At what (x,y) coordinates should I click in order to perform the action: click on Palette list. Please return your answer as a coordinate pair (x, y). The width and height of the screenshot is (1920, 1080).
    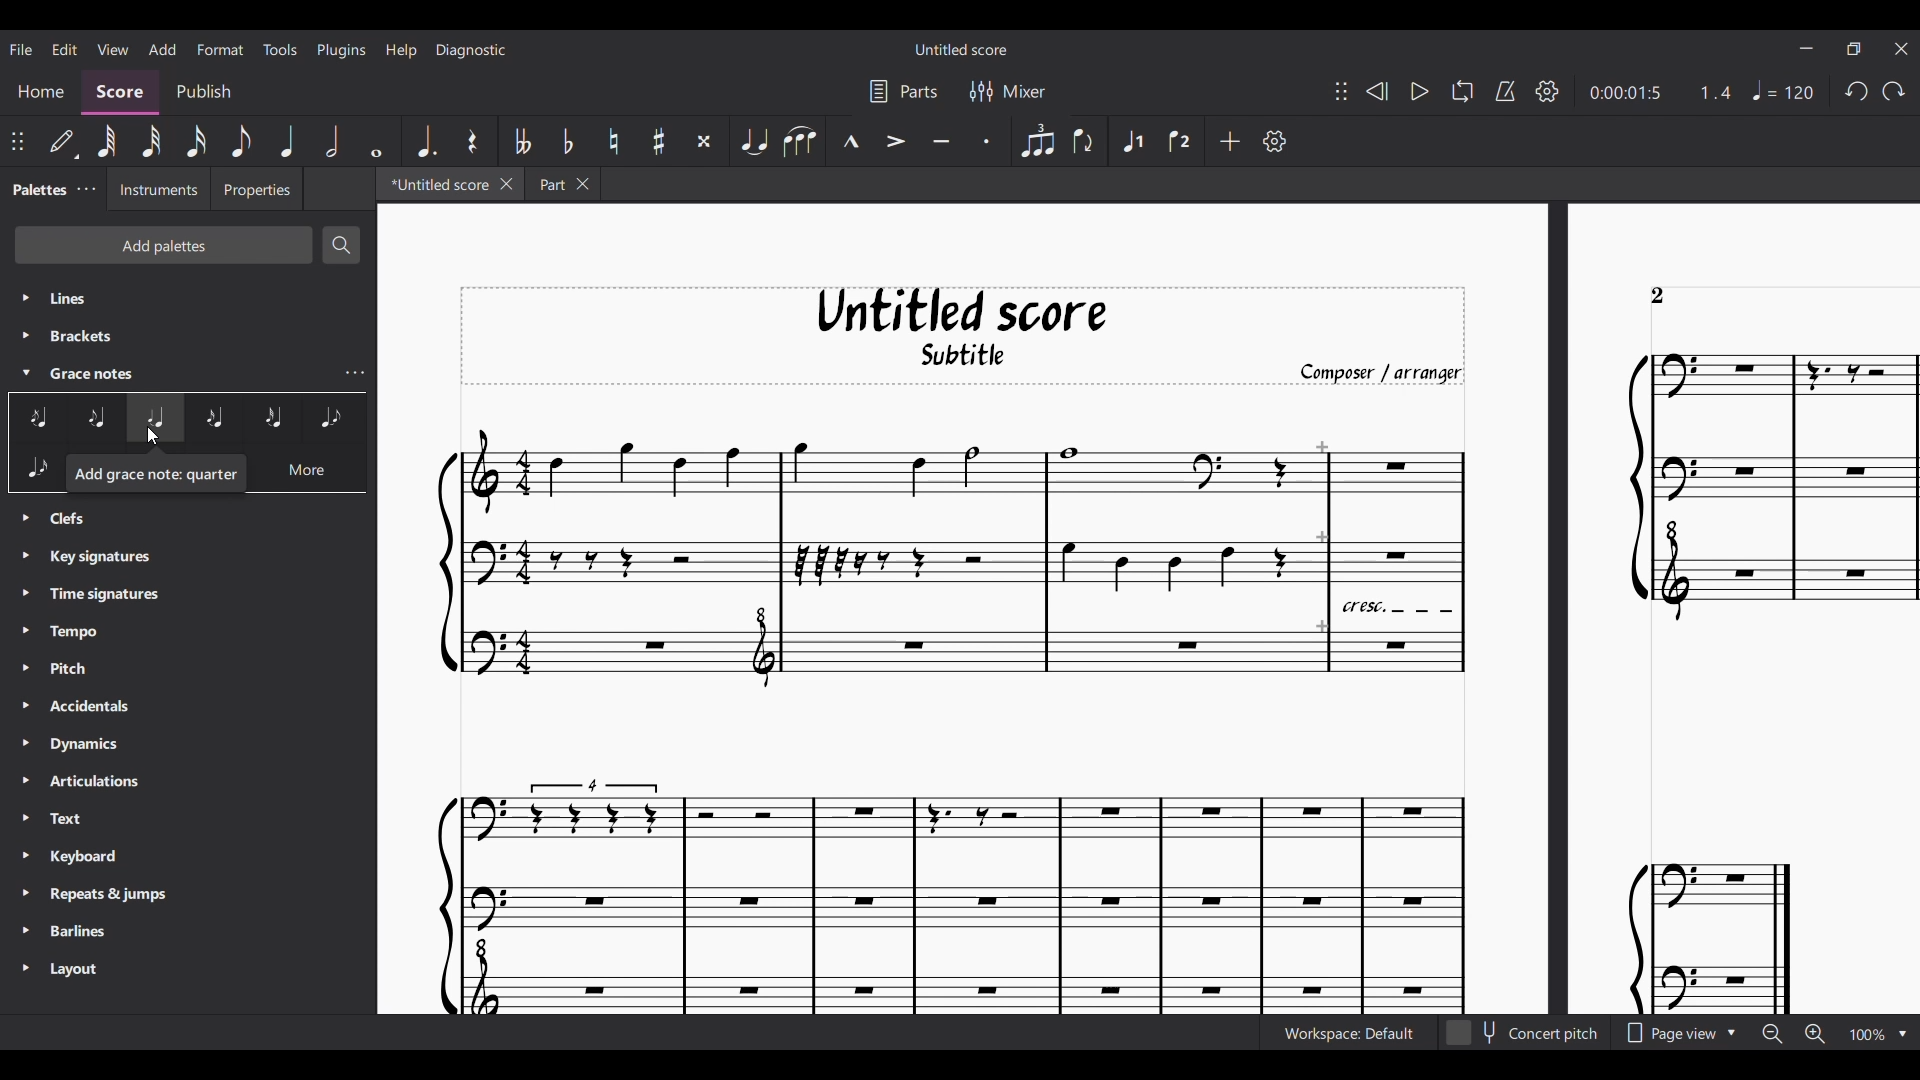
    Looking at the image, I should click on (190, 334).